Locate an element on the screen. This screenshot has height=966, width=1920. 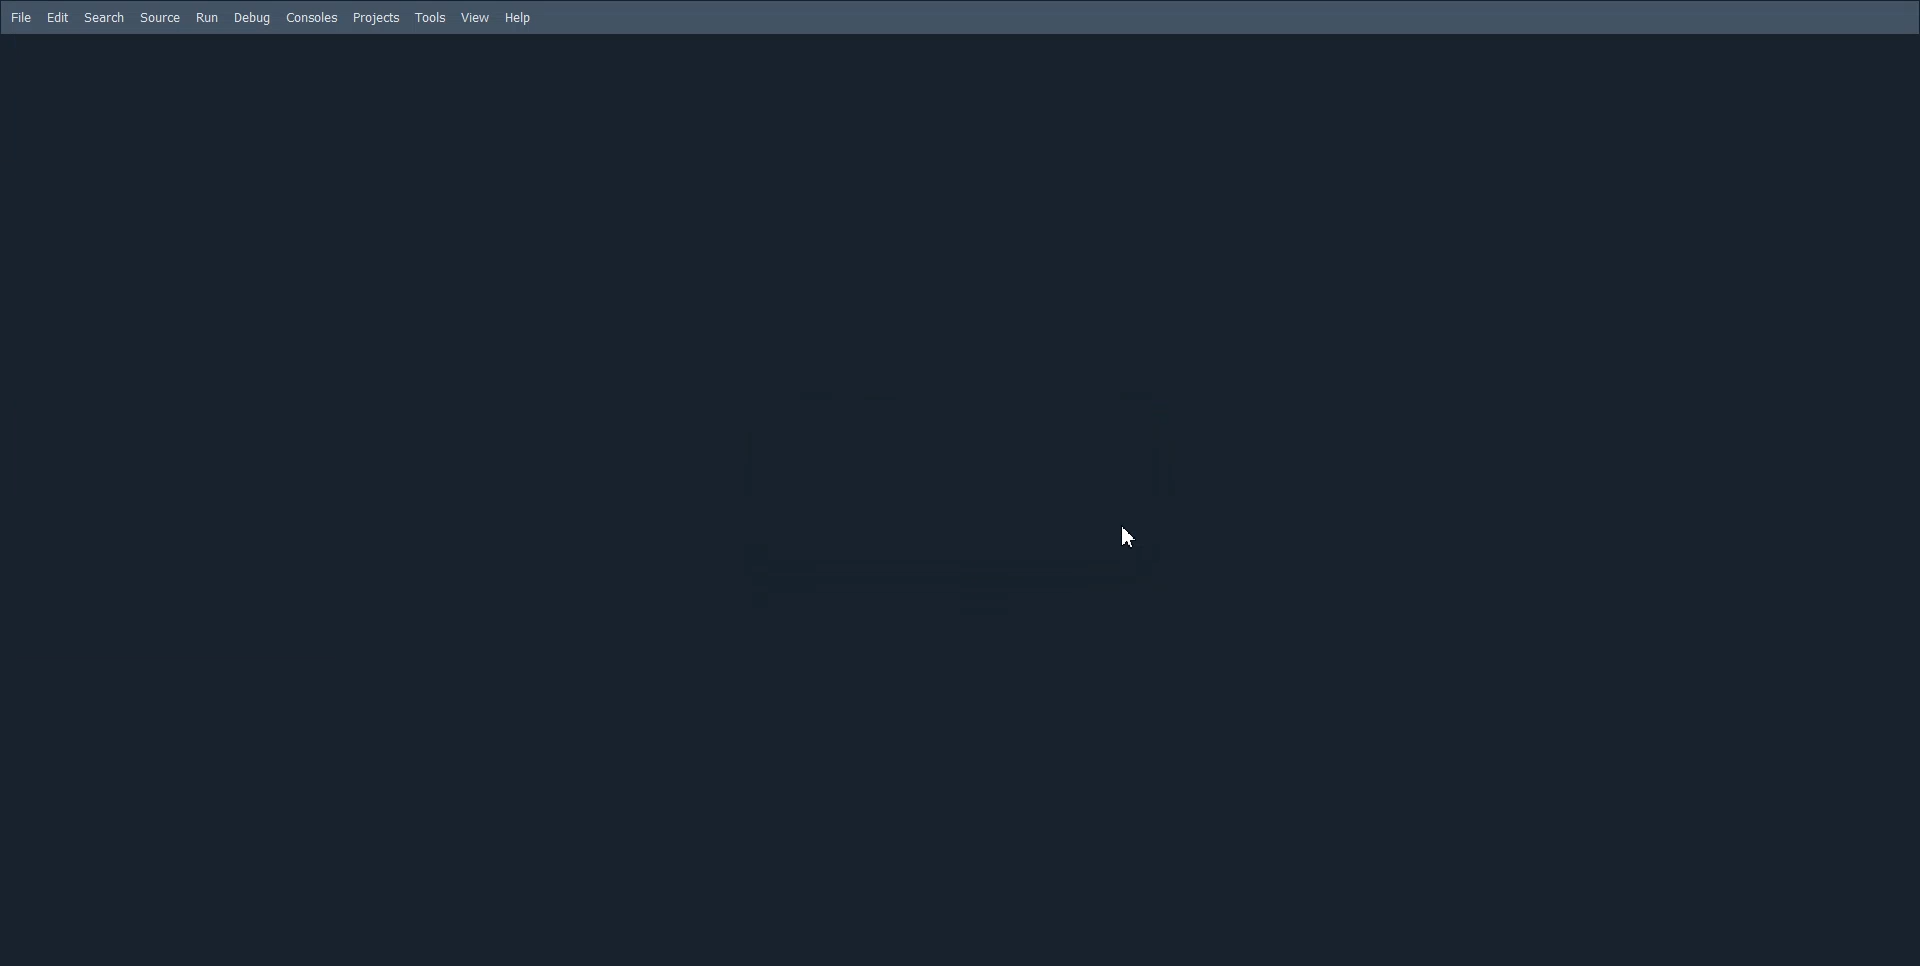
Help is located at coordinates (520, 18).